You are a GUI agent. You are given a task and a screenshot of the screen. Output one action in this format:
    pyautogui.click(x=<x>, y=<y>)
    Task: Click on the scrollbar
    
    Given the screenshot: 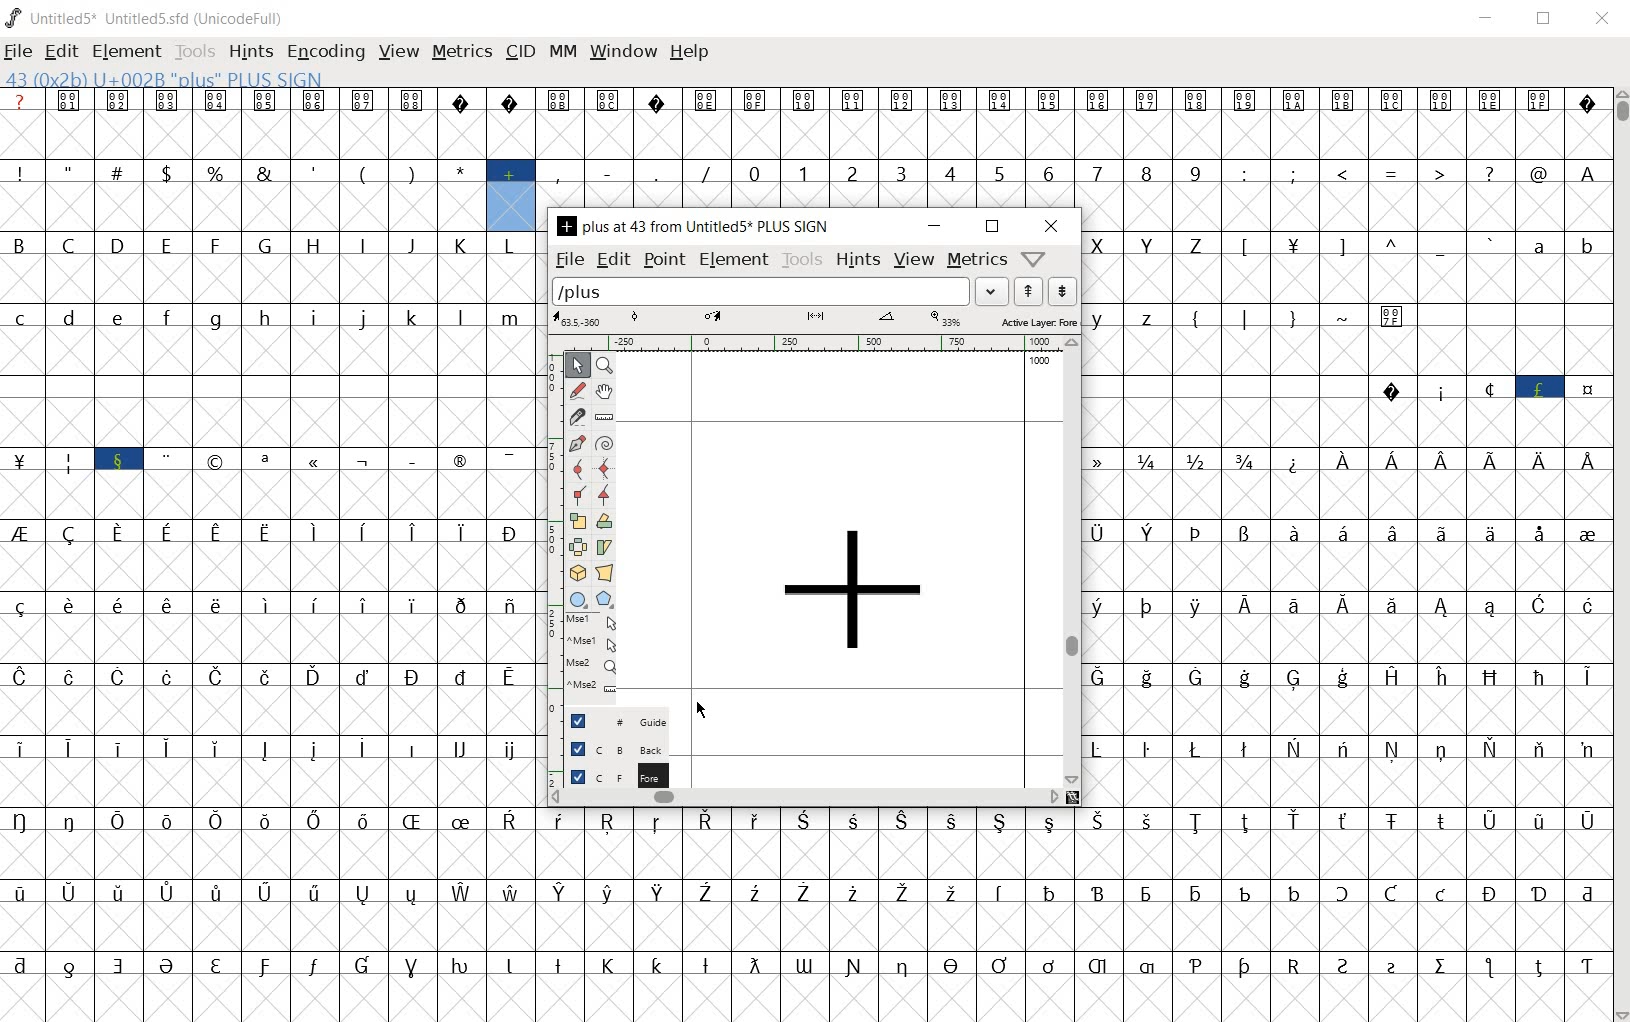 What is the action you would take?
    pyautogui.click(x=1620, y=553)
    